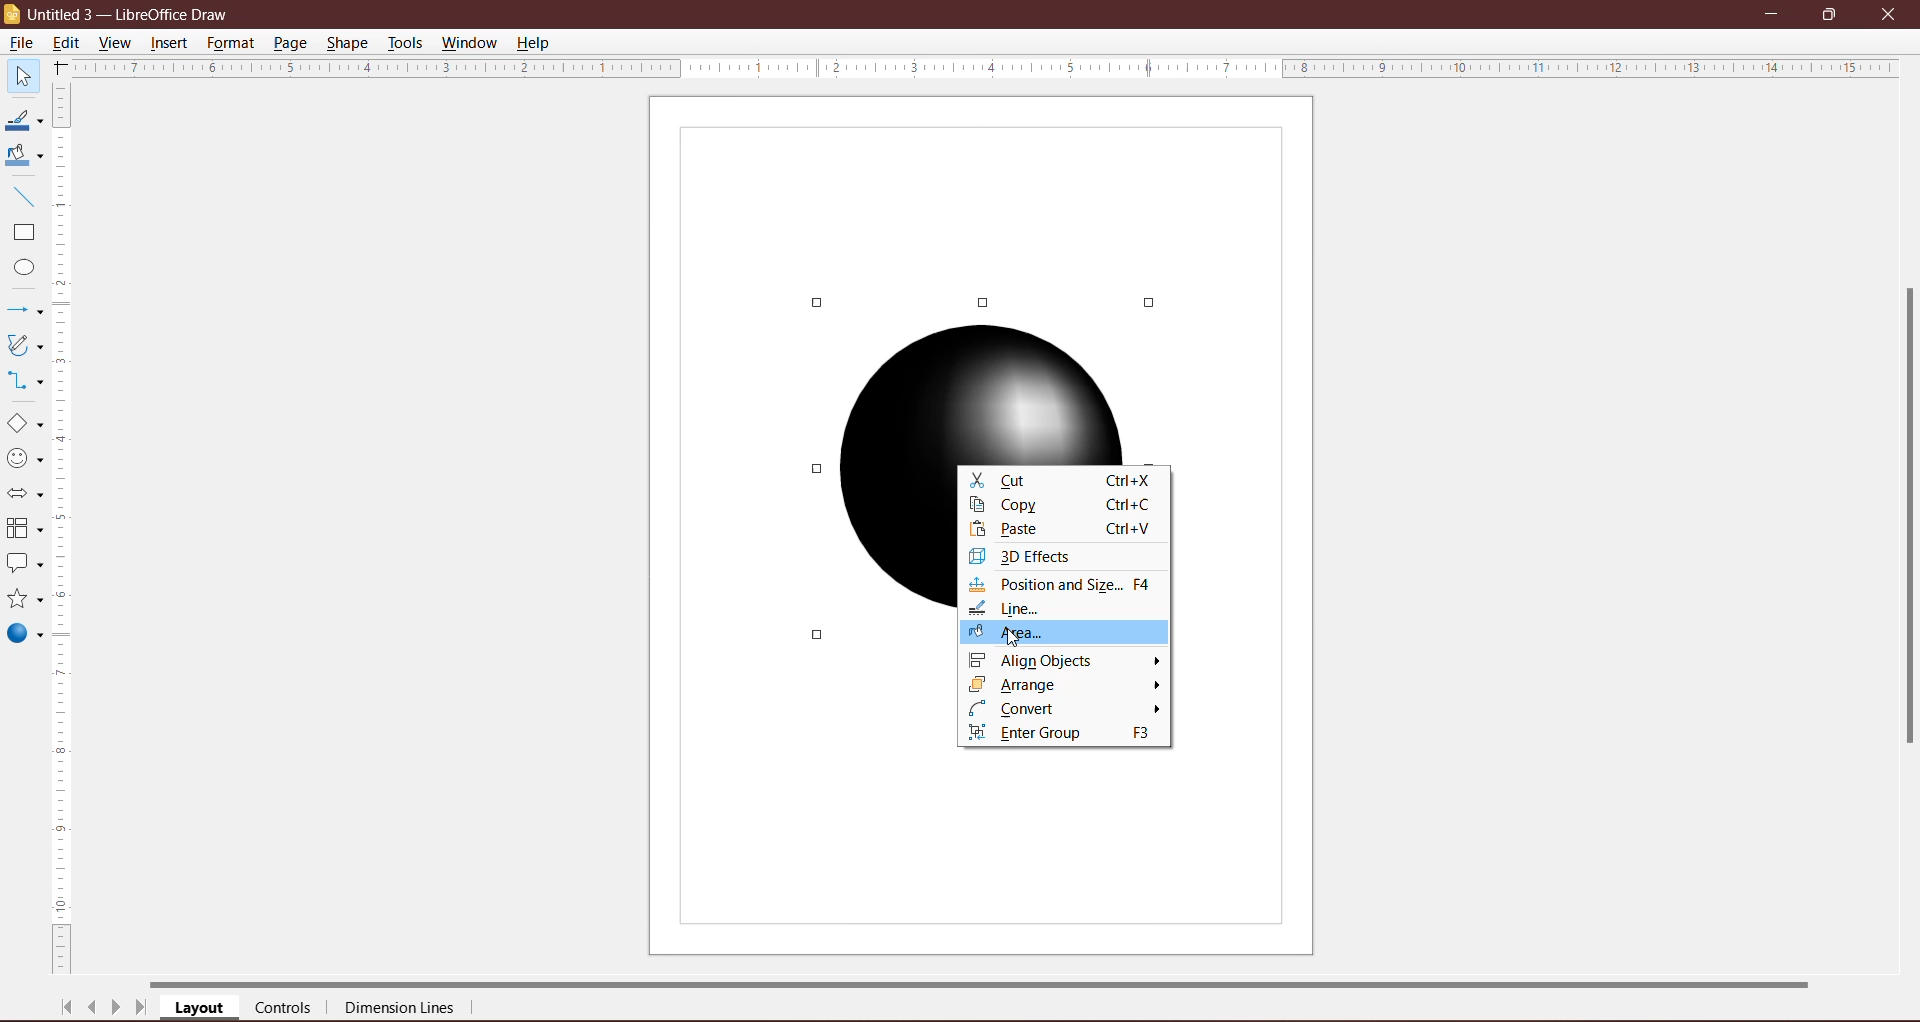  Describe the element at coordinates (1064, 710) in the screenshot. I see `Convert` at that location.